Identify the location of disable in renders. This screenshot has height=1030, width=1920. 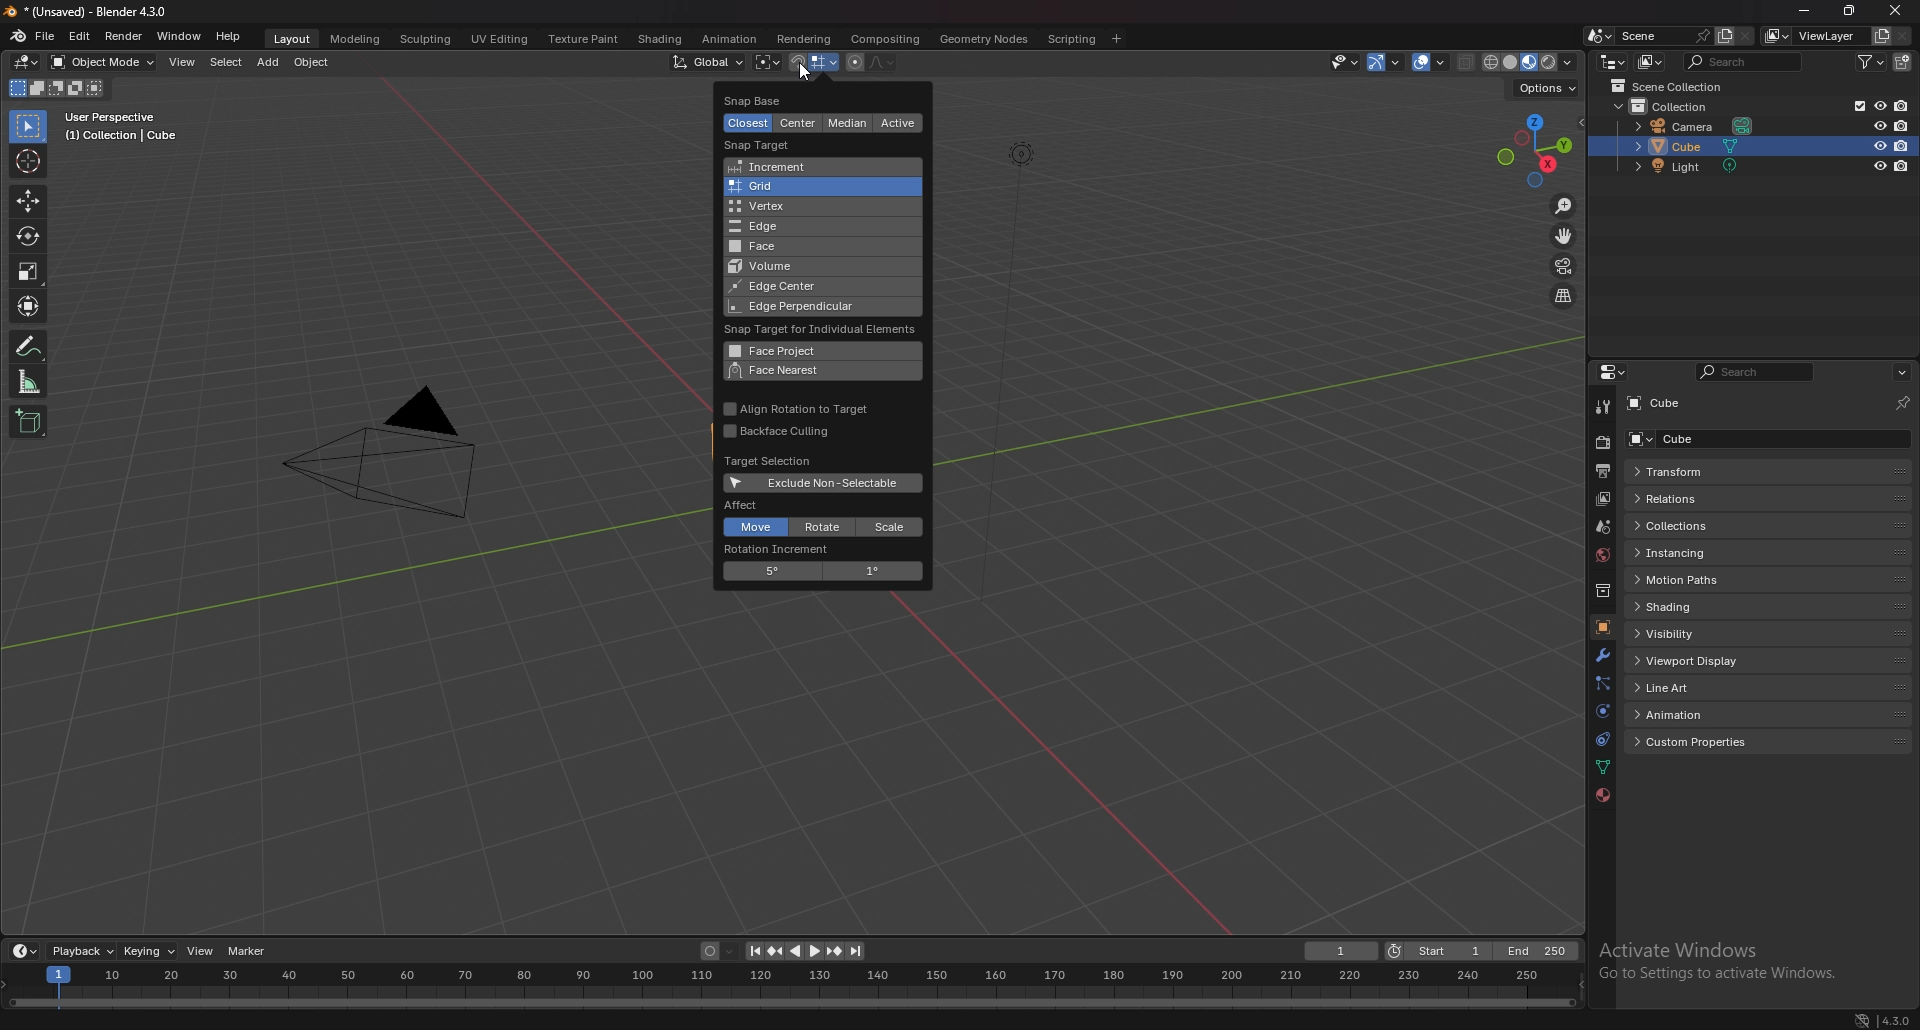
(1902, 166).